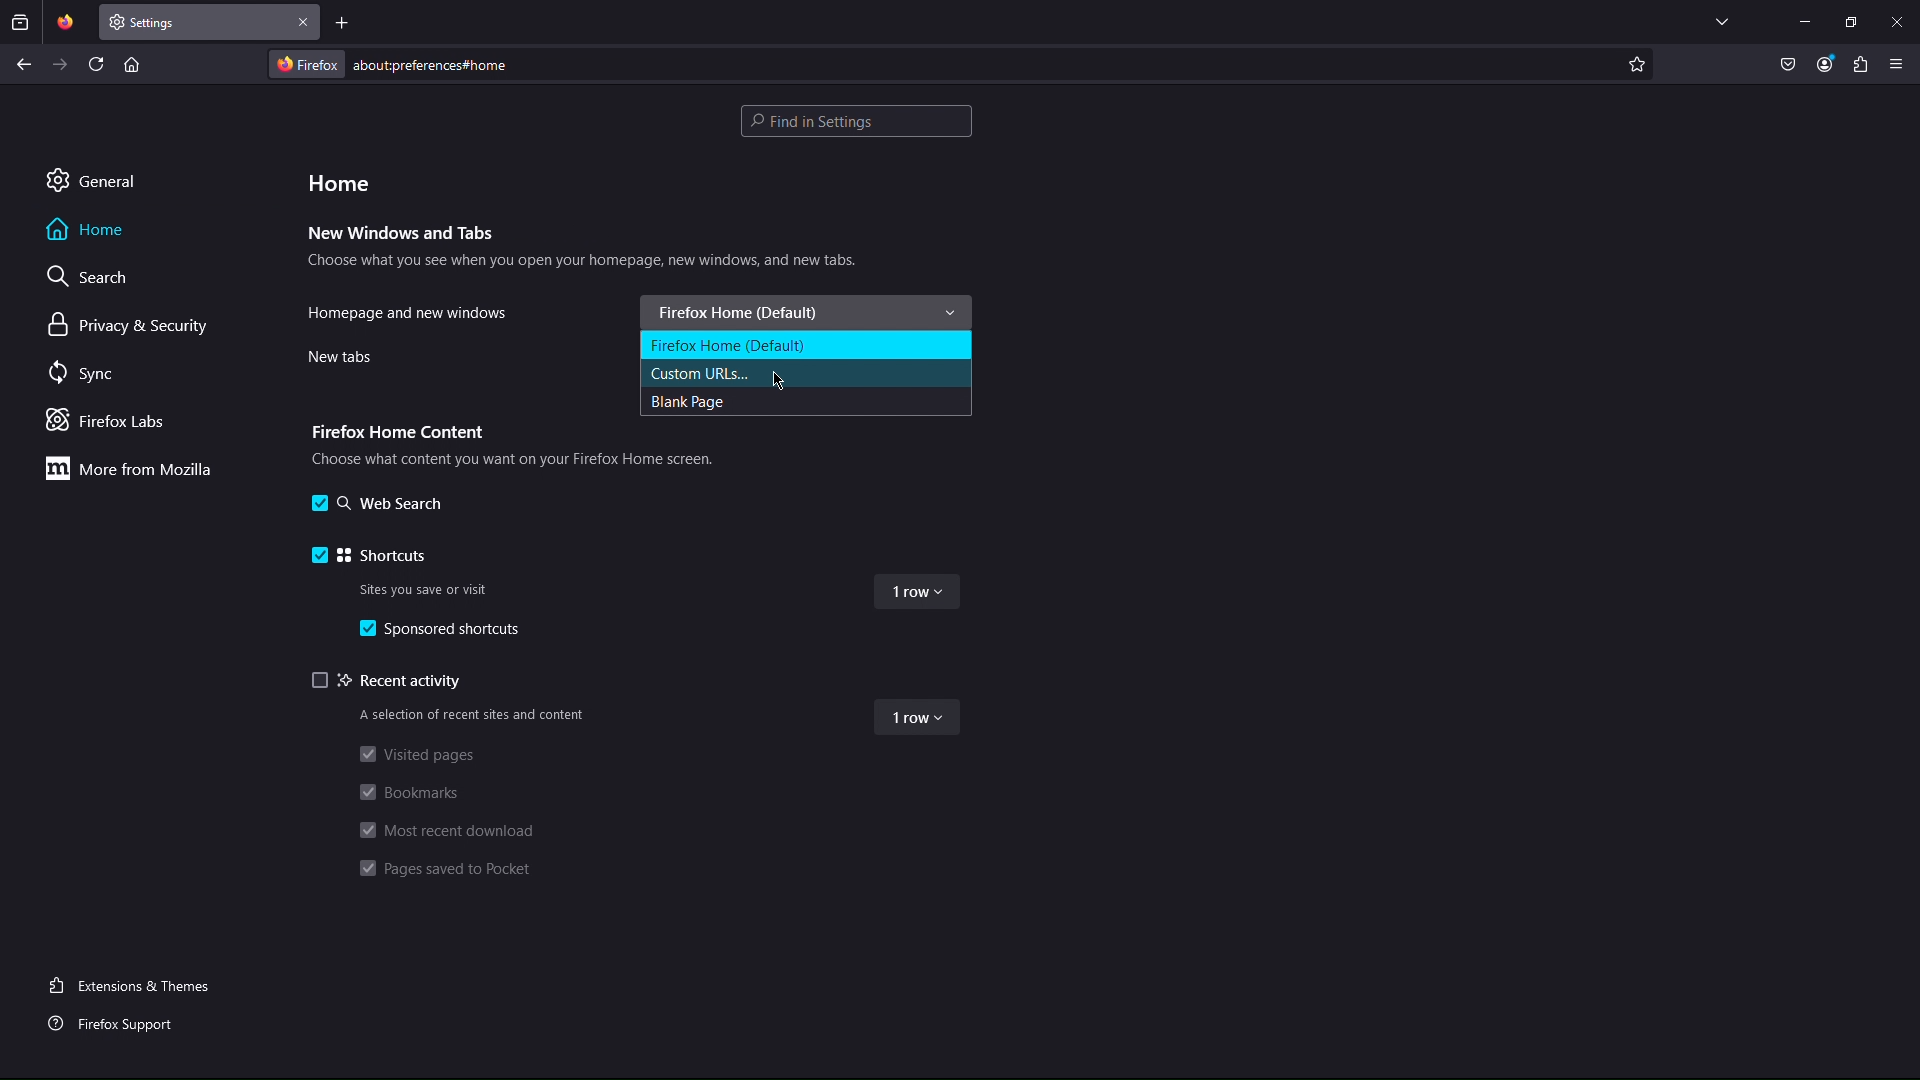  I want to click on 1 row, so click(914, 592).